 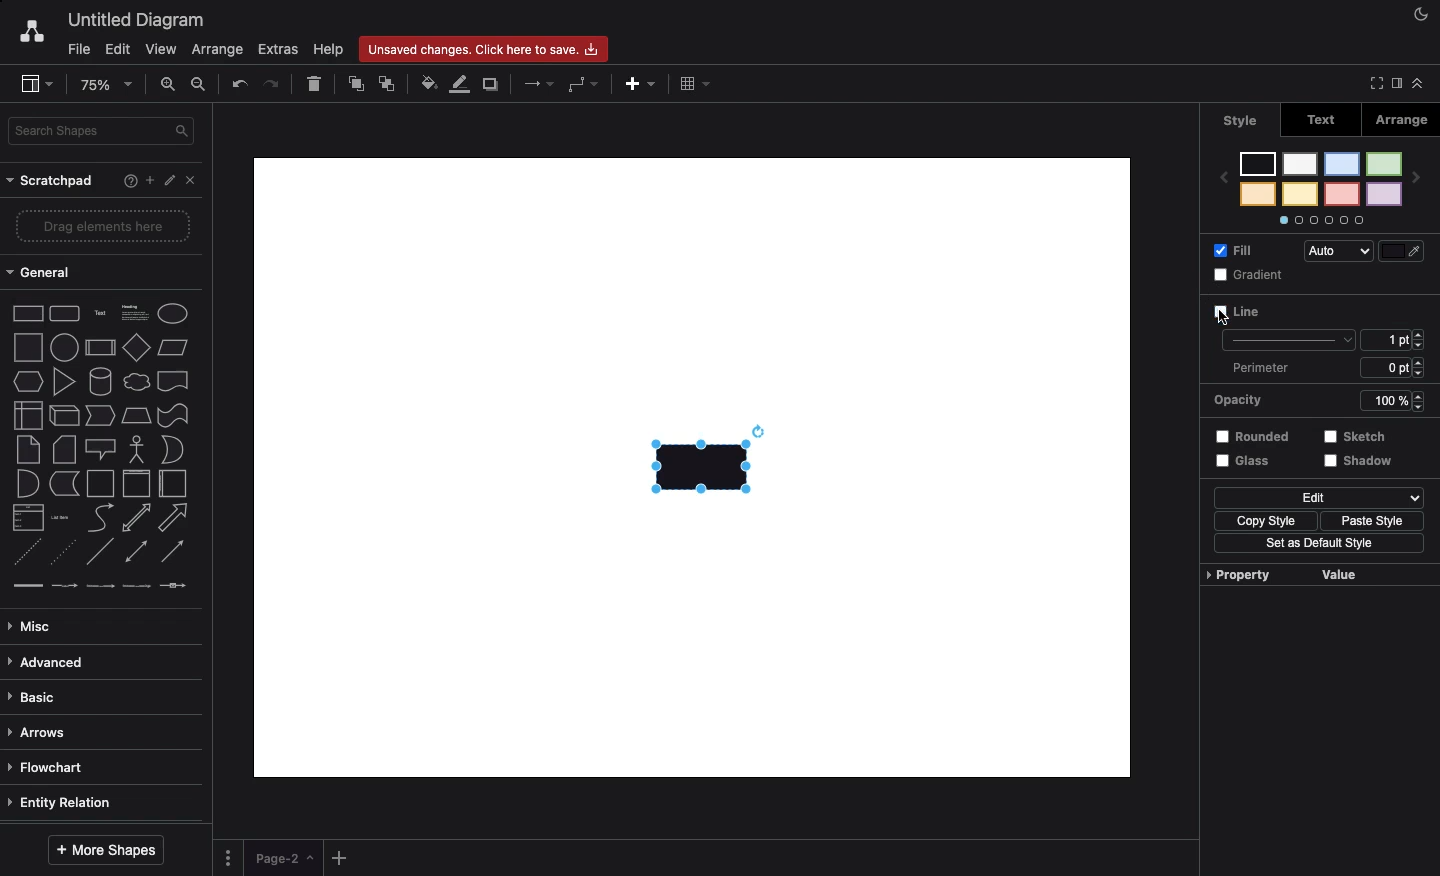 What do you see at coordinates (1244, 461) in the screenshot?
I see `Glass` at bounding box center [1244, 461].